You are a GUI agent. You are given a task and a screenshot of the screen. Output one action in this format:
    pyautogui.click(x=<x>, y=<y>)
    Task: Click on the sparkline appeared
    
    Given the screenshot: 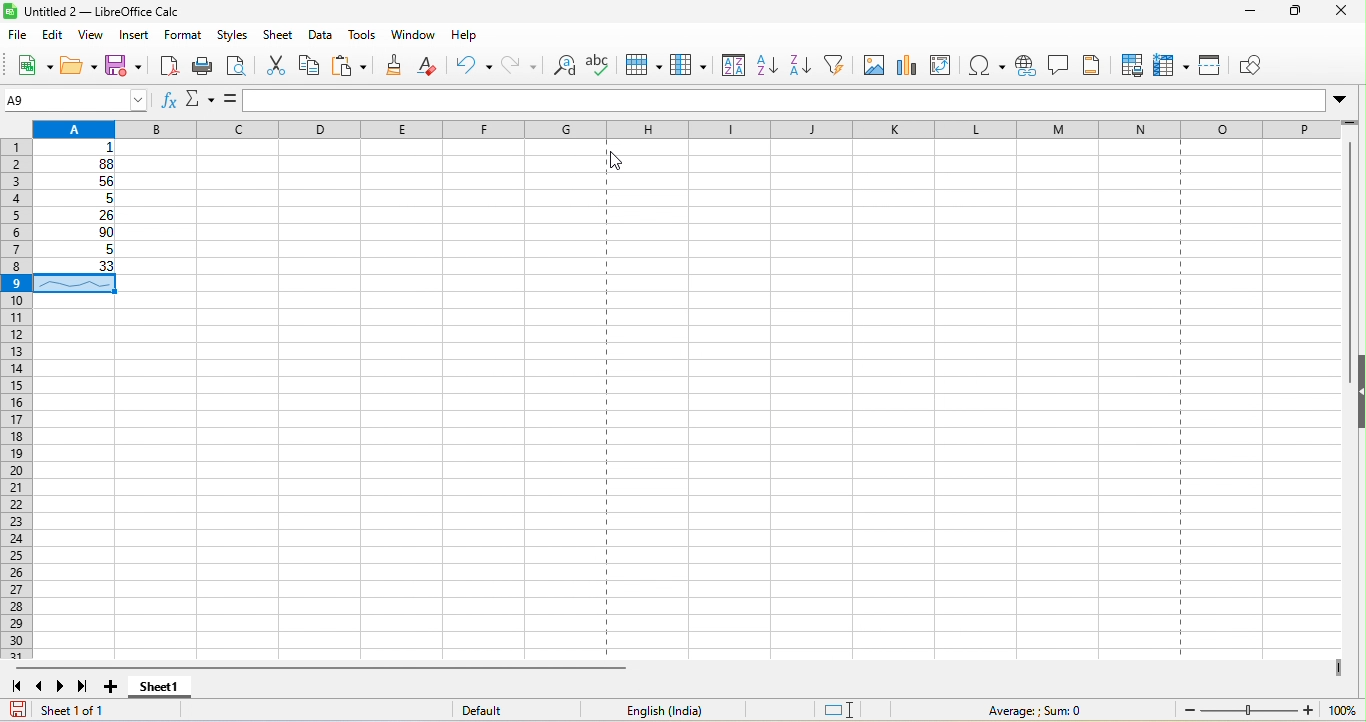 What is the action you would take?
    pyautogui.click(x=77, y=286)
    